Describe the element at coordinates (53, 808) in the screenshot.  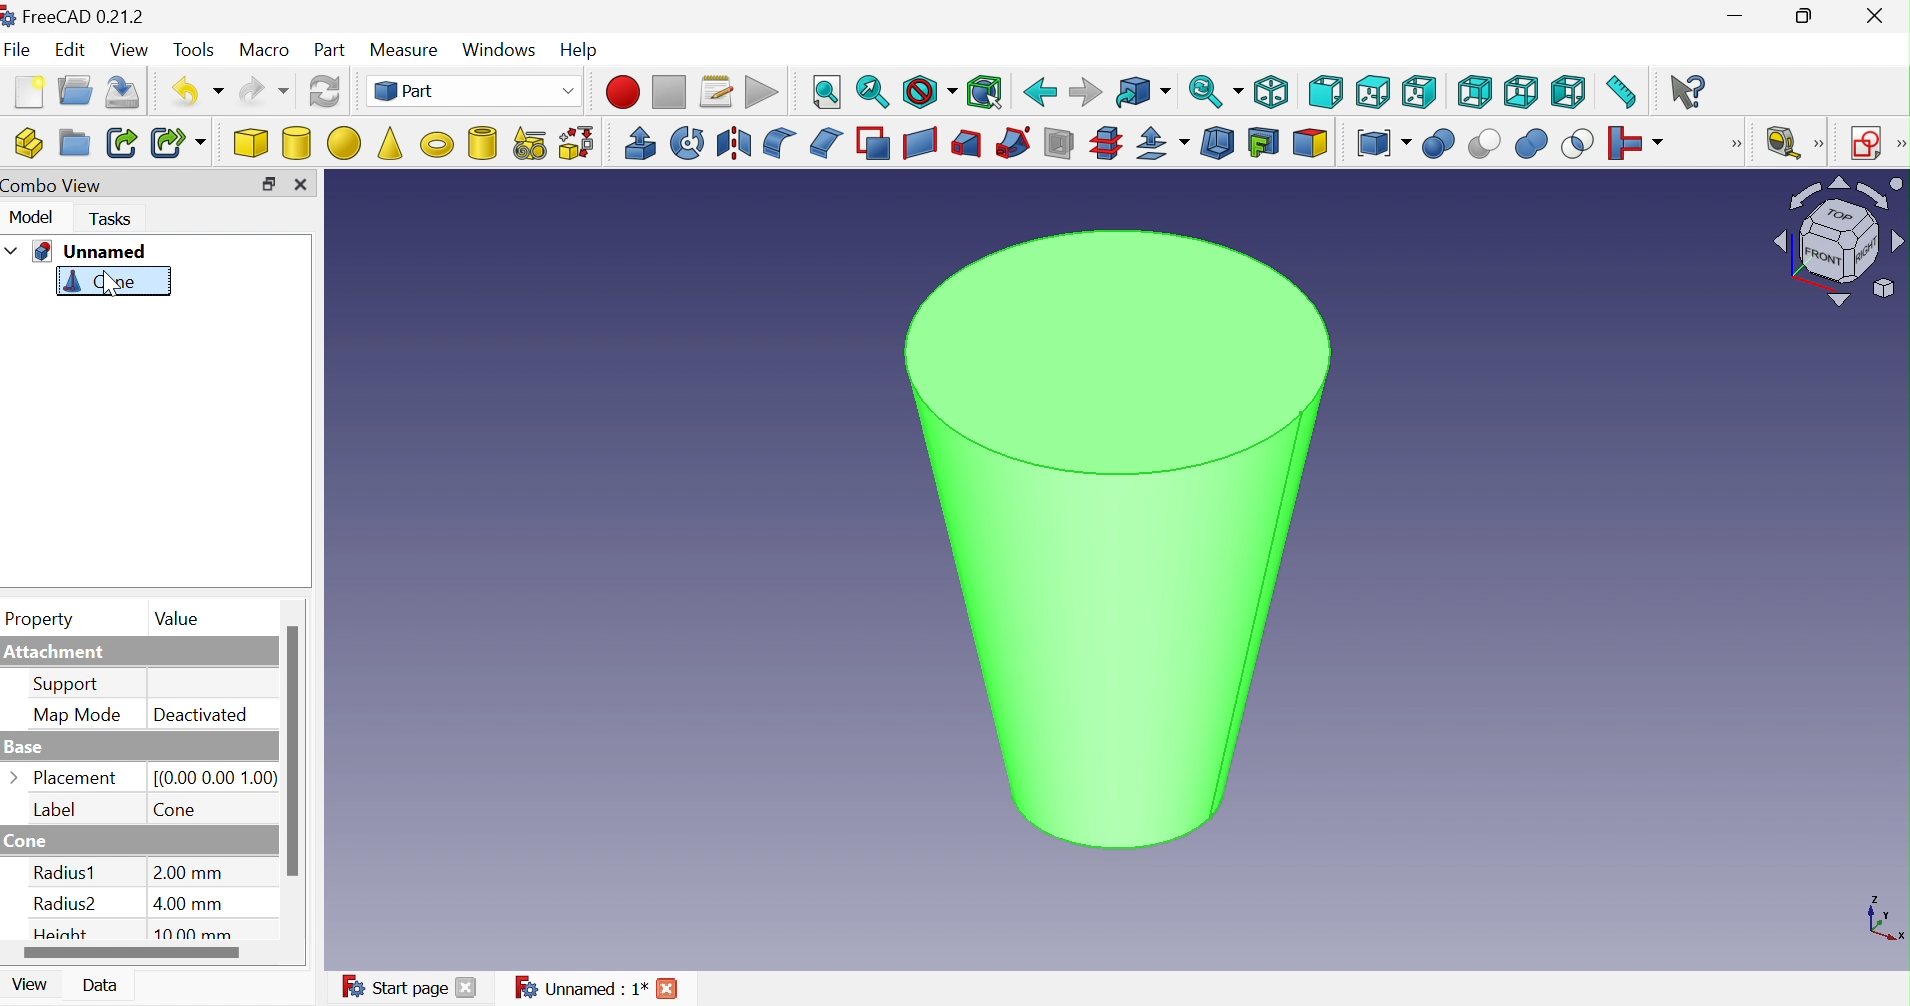
I see `Label` at that location.